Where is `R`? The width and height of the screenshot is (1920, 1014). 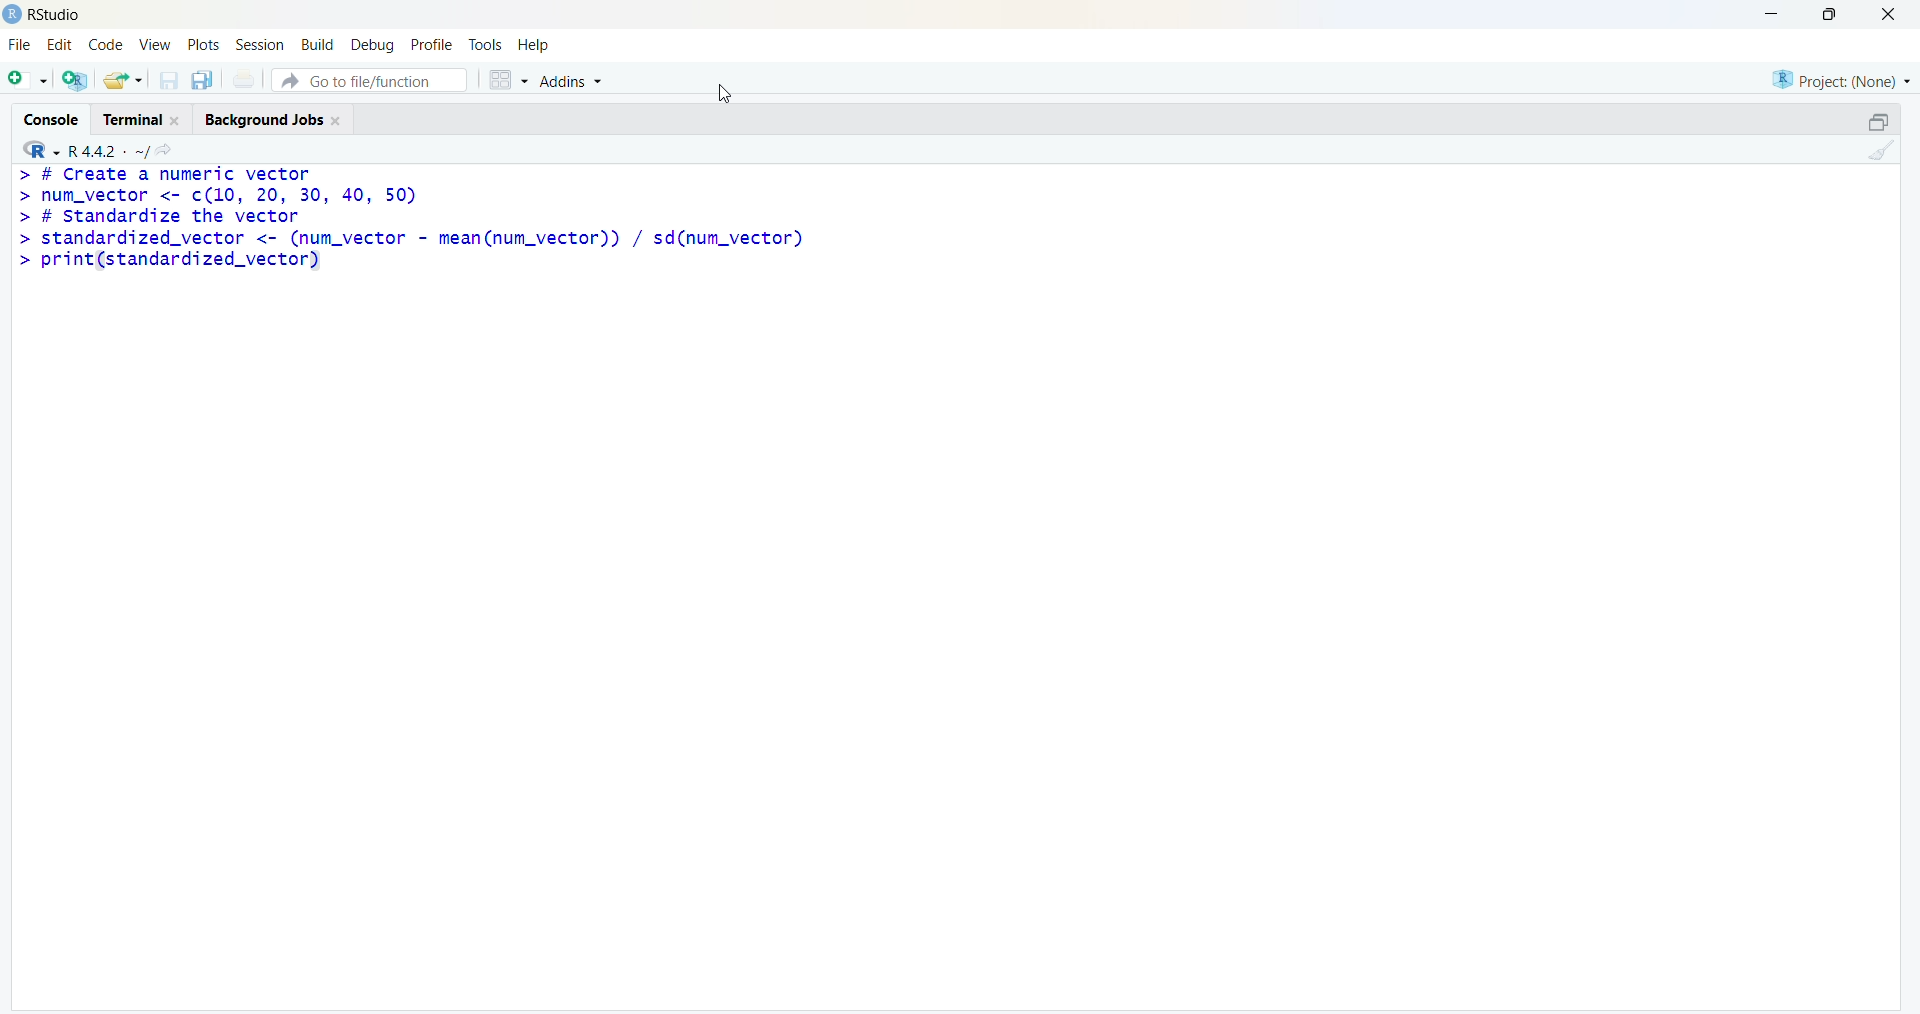 R is located at coordinates (39, 150).